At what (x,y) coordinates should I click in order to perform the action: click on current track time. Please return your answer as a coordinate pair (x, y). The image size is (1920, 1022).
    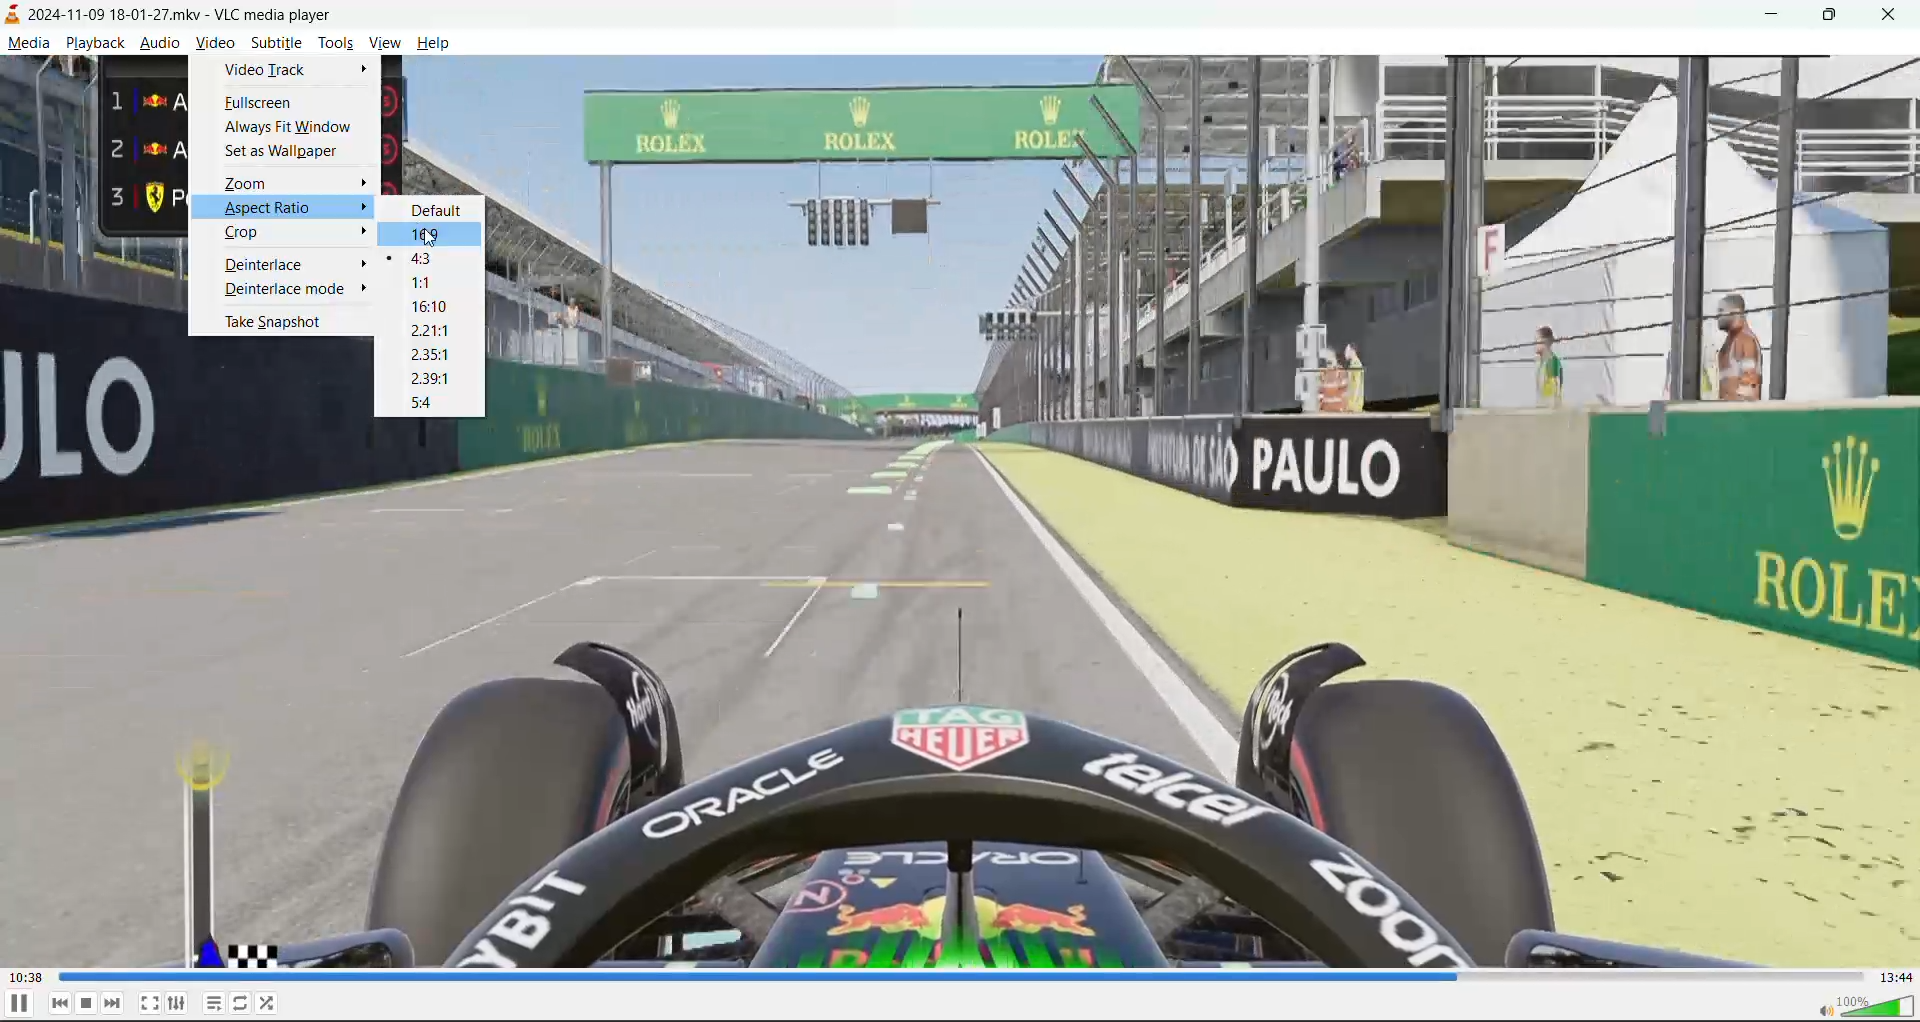
    Looking at the image, I should click on (28, 975).